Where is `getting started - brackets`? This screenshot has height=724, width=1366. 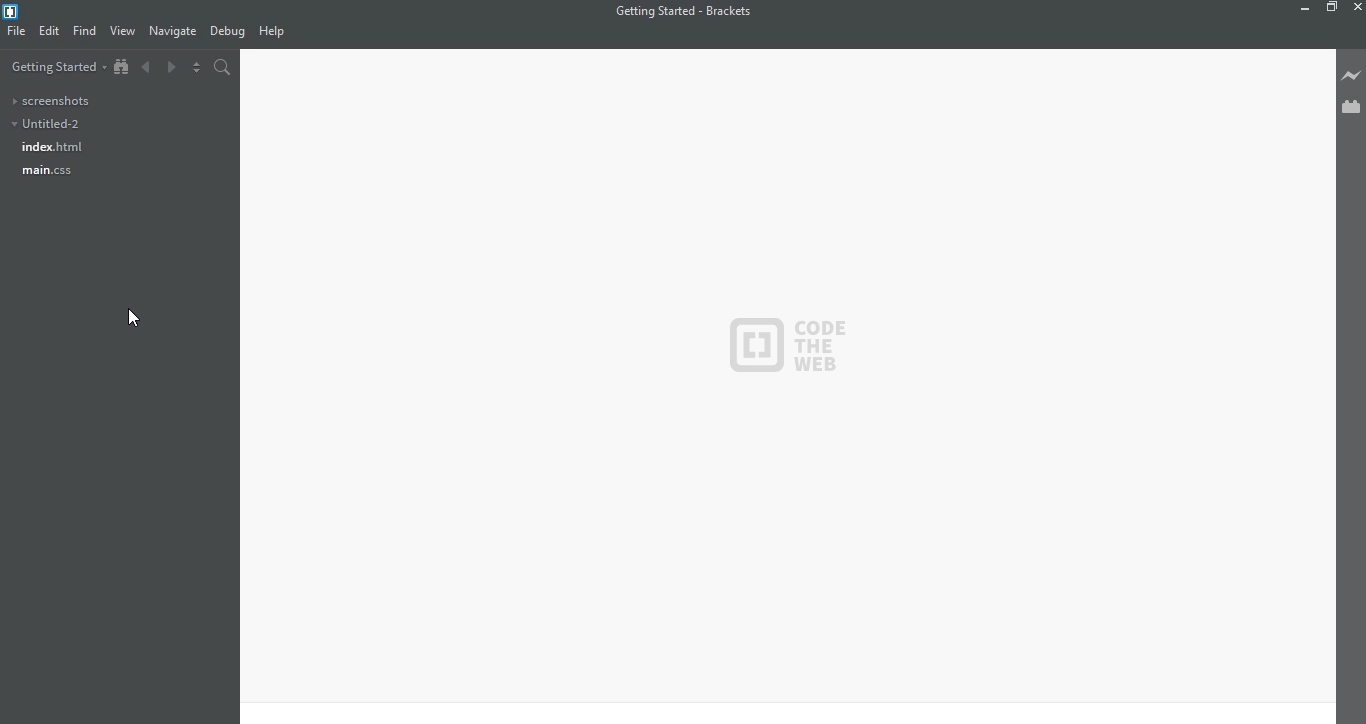 getting started - brackets is located at coordinates (687, 11).